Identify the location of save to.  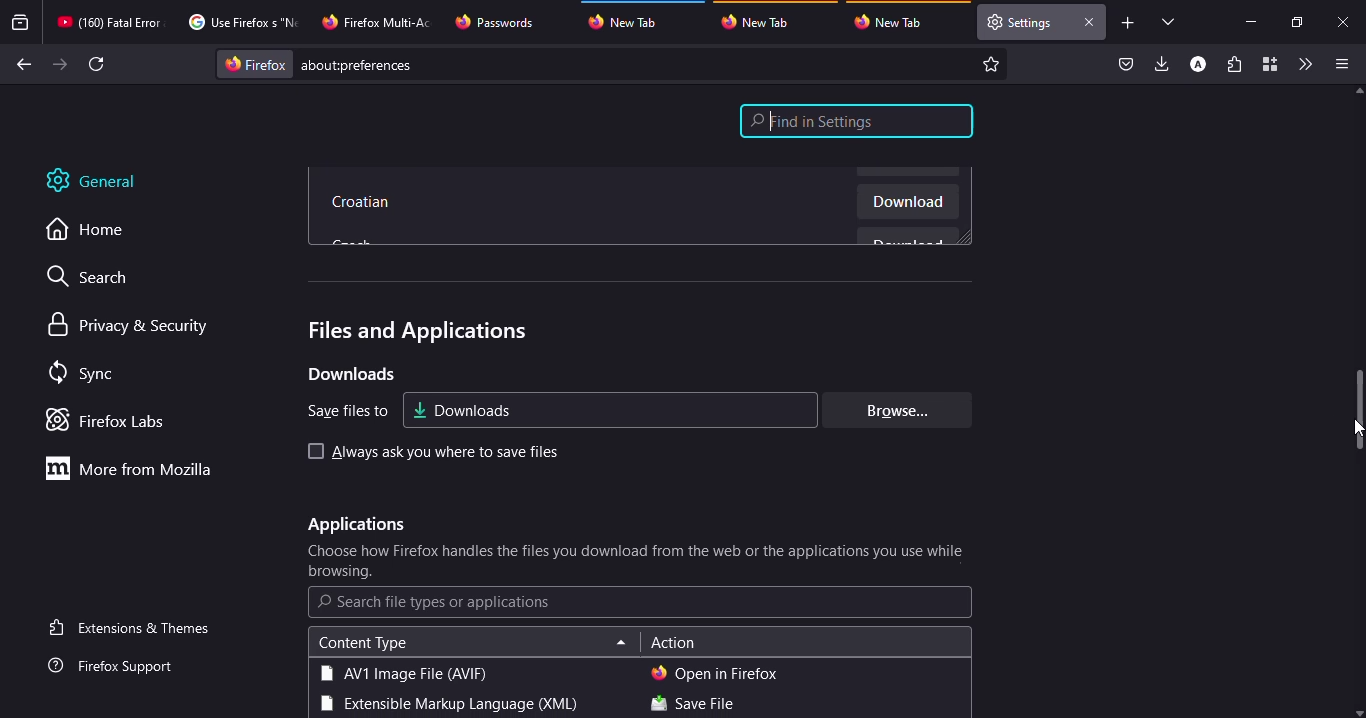
(342, 411).